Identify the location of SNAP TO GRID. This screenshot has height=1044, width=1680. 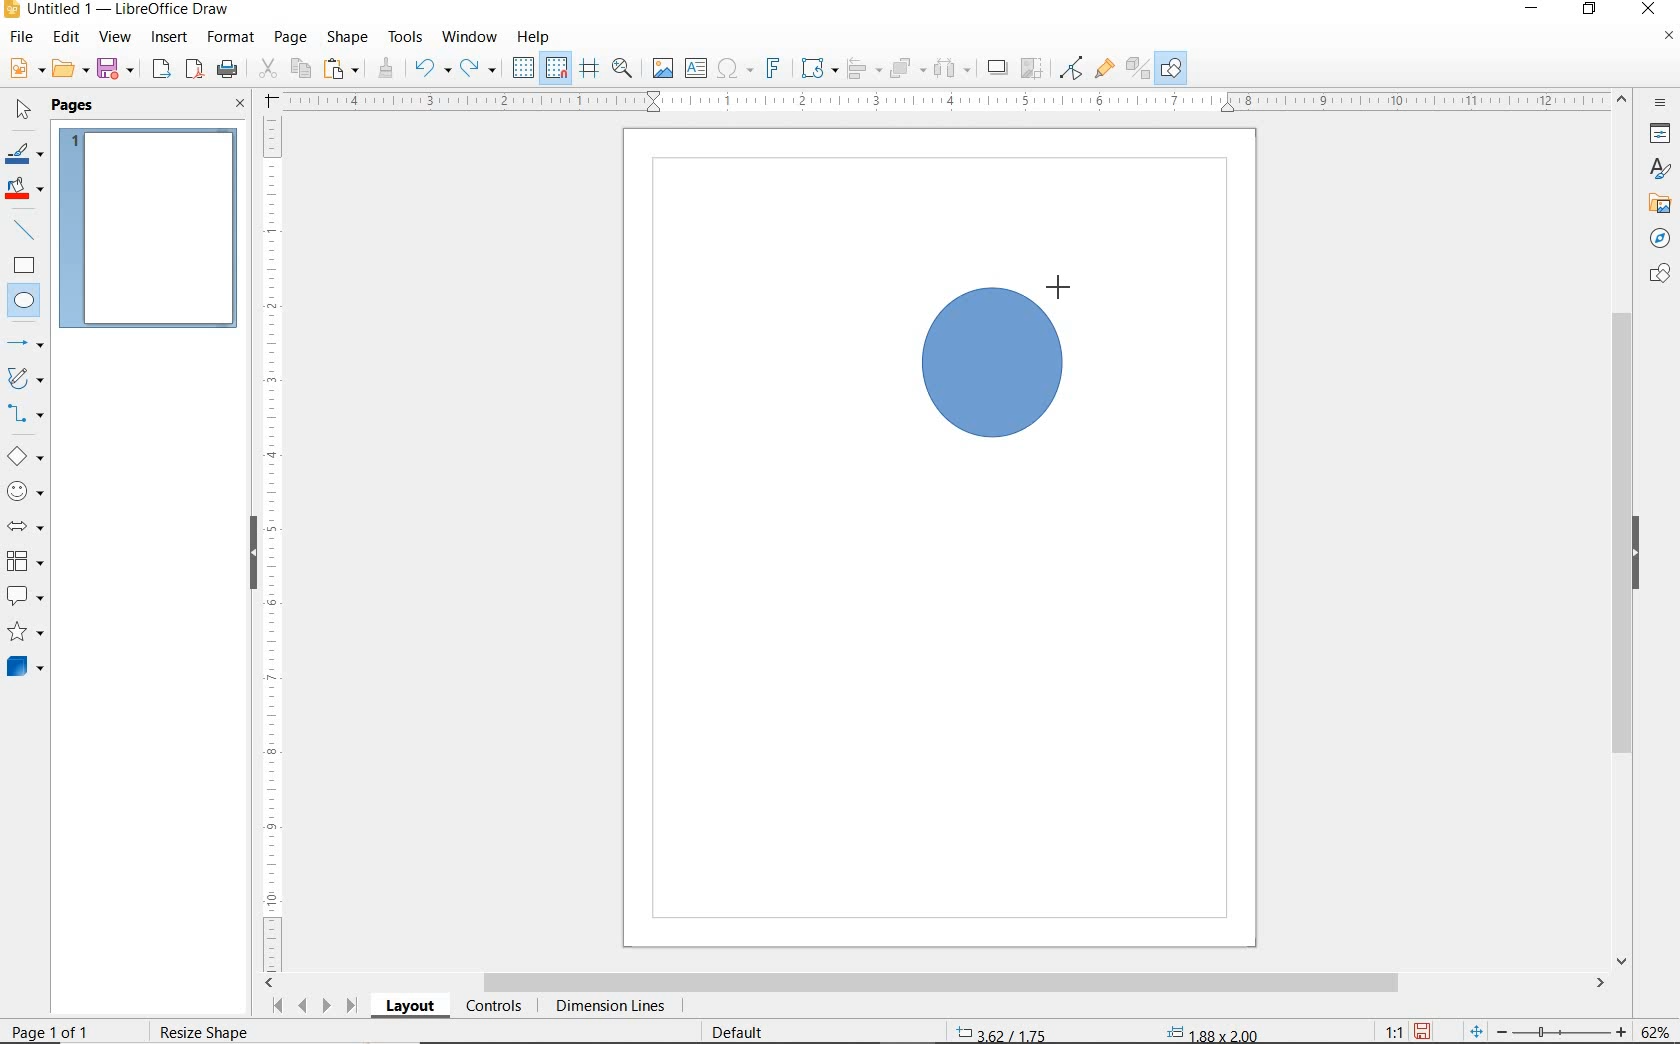
(555, 68).